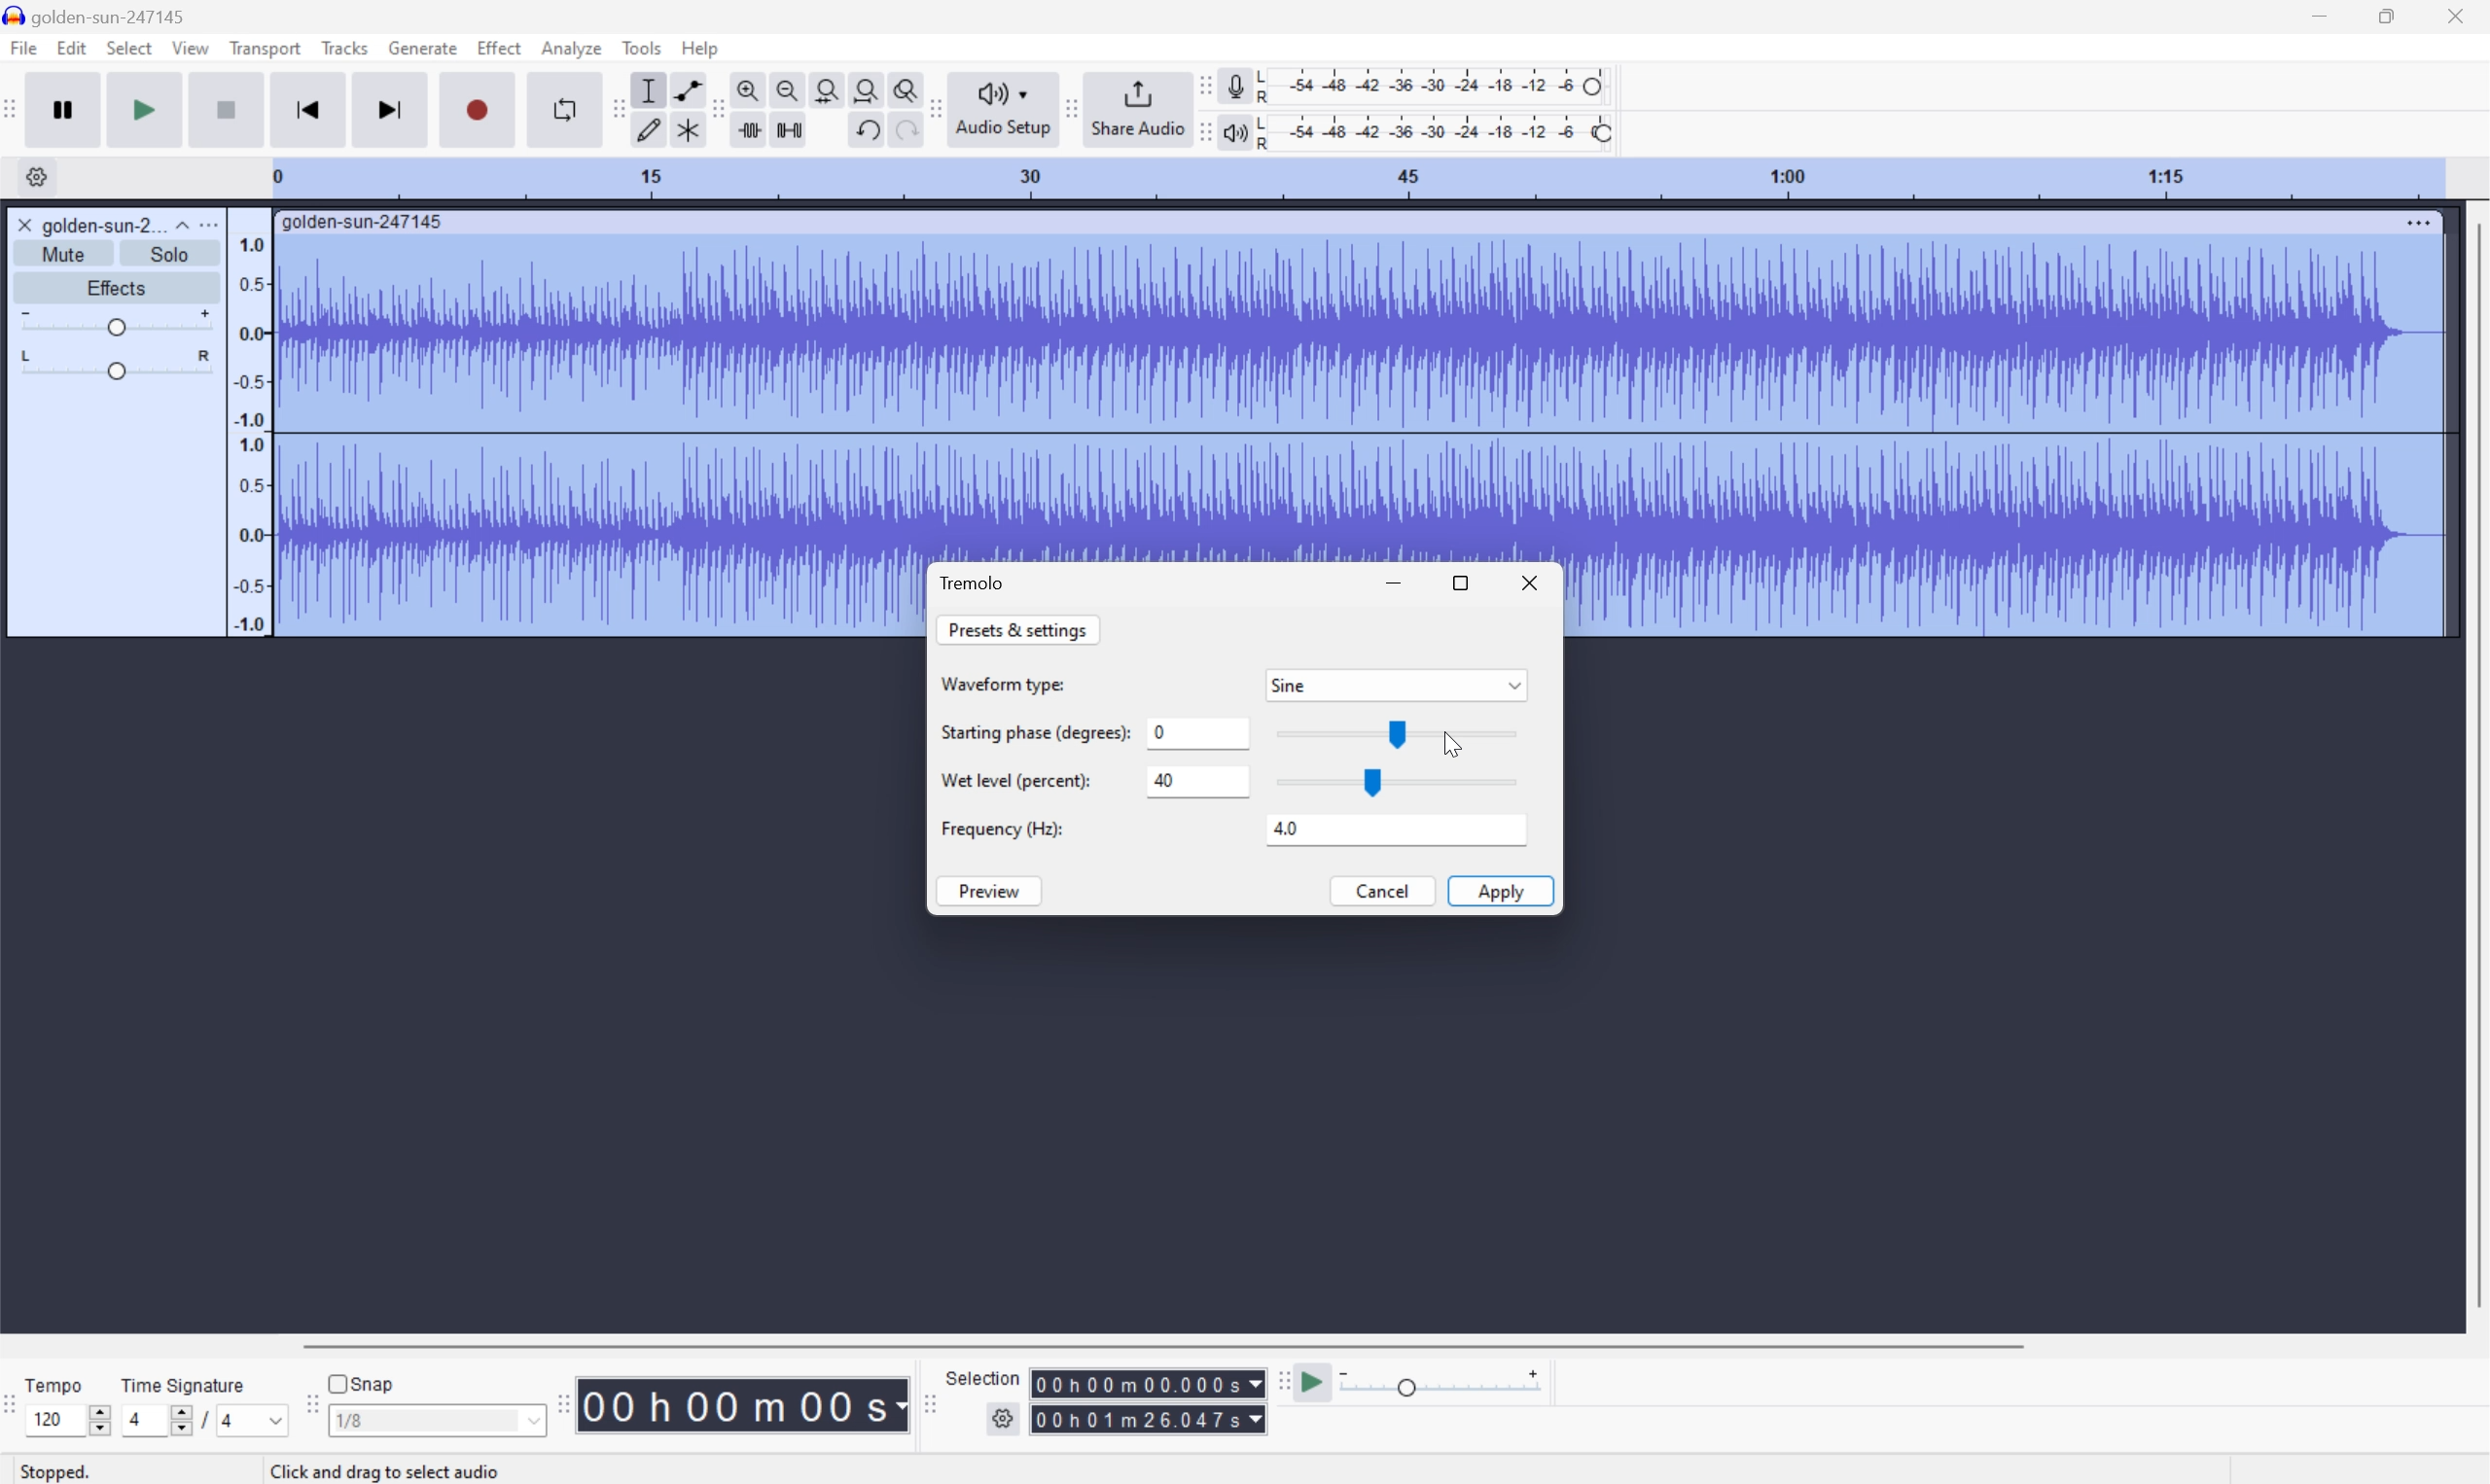 The image size is (2490, 1484). Describe the element at coordinates (1452, 746) in the screenshot. I see `Cursor` at that location.